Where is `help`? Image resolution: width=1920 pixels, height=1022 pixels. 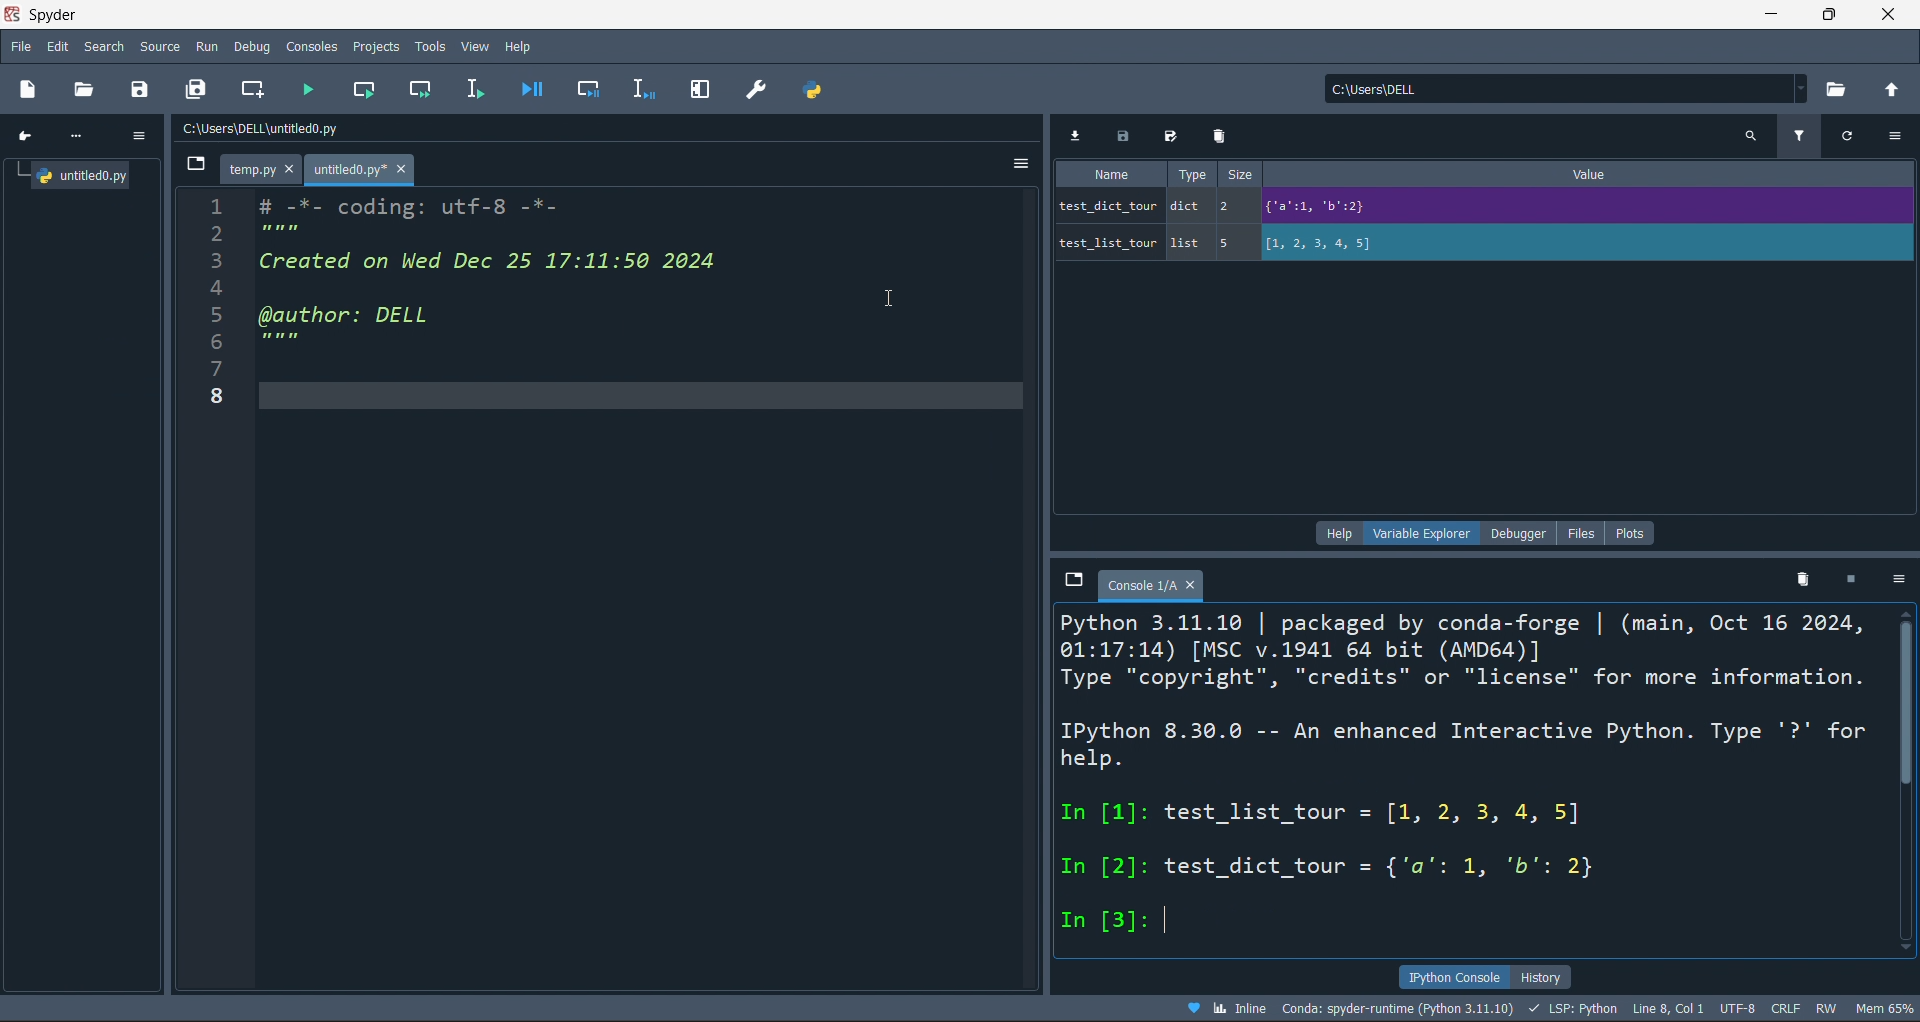 help is located at coordinates (524, 45).